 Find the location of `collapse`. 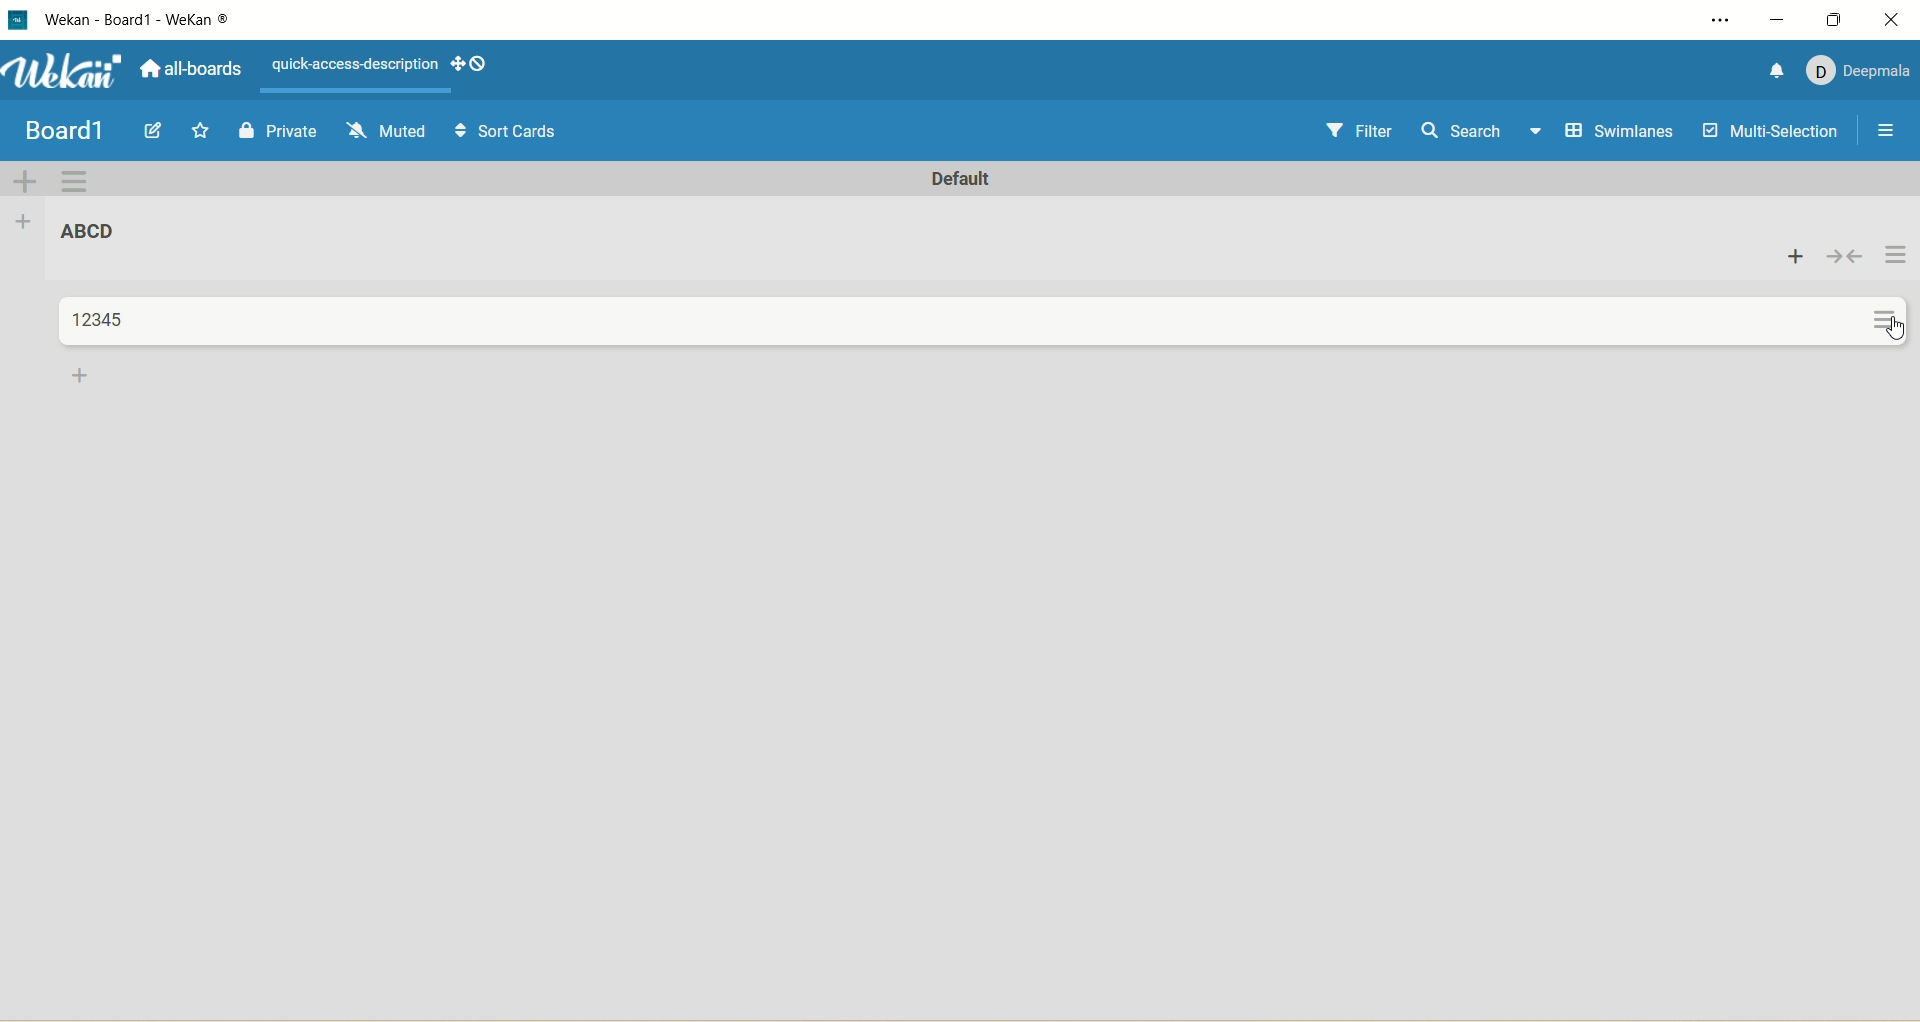

collapse is located at coordinates (1846, 256).